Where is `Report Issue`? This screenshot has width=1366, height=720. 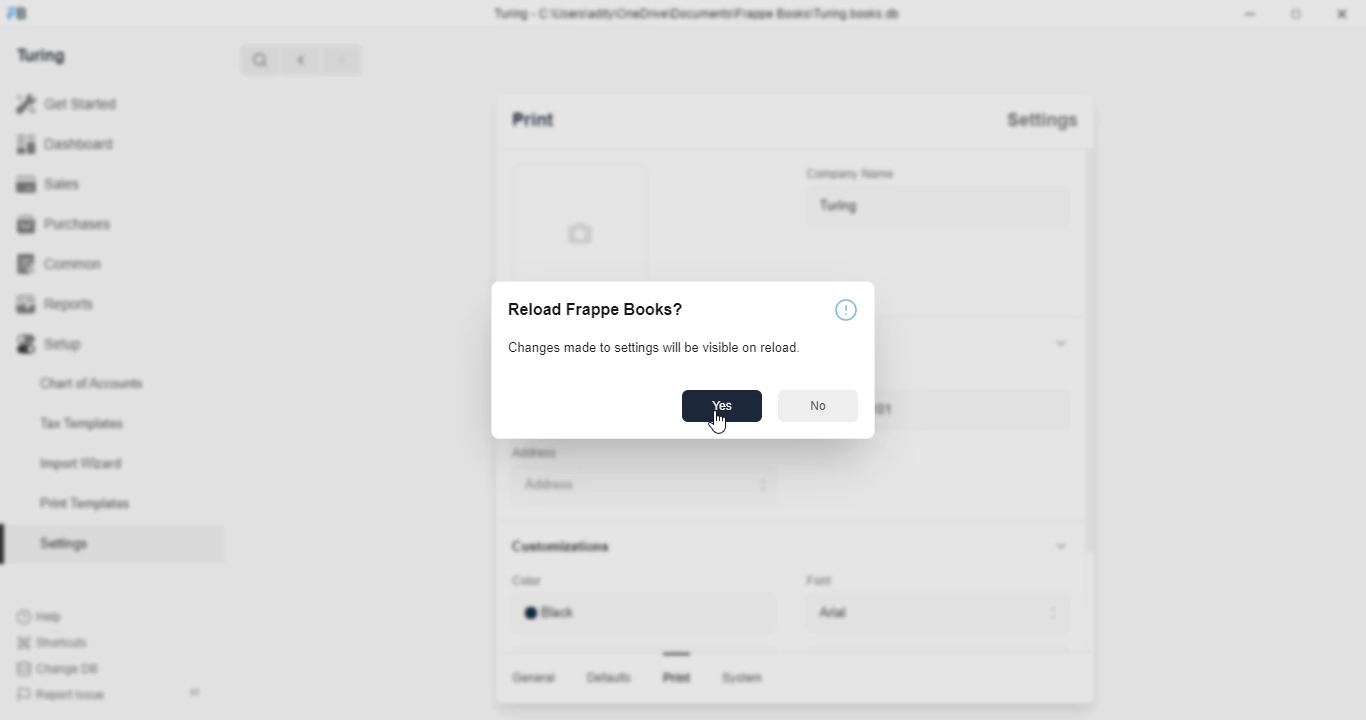
Report Issue is located at coordinates (63, 695).